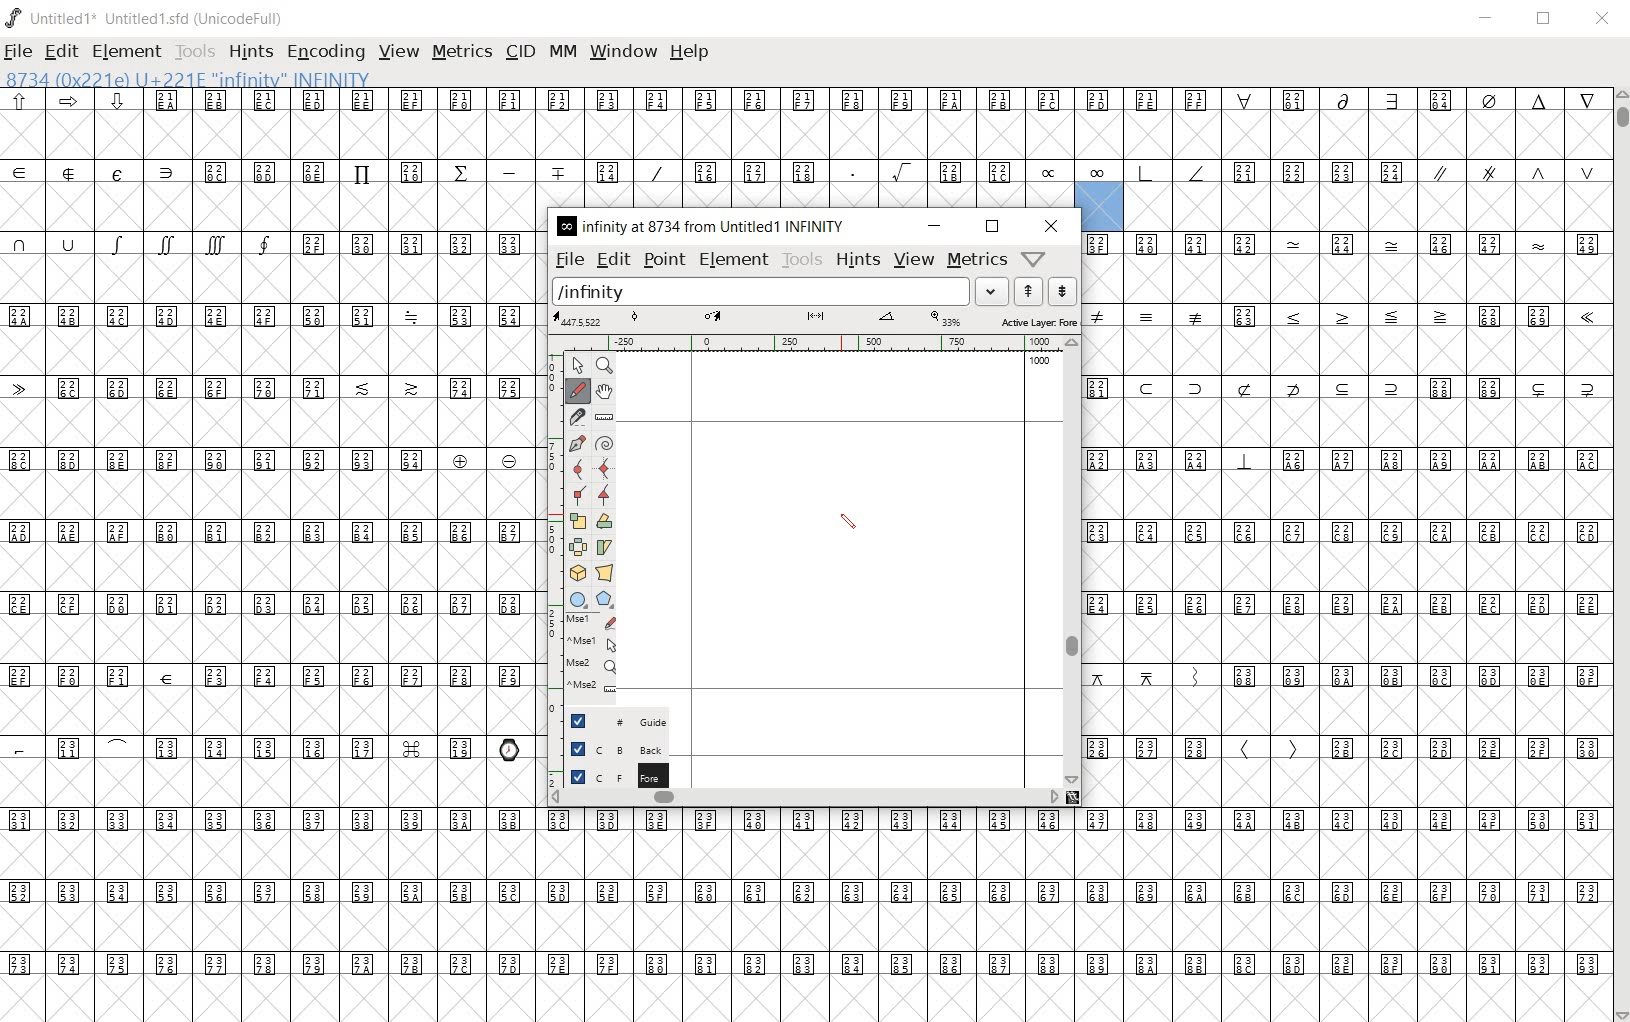  I want to click on Empty glyph slots, so click(1344, 278).